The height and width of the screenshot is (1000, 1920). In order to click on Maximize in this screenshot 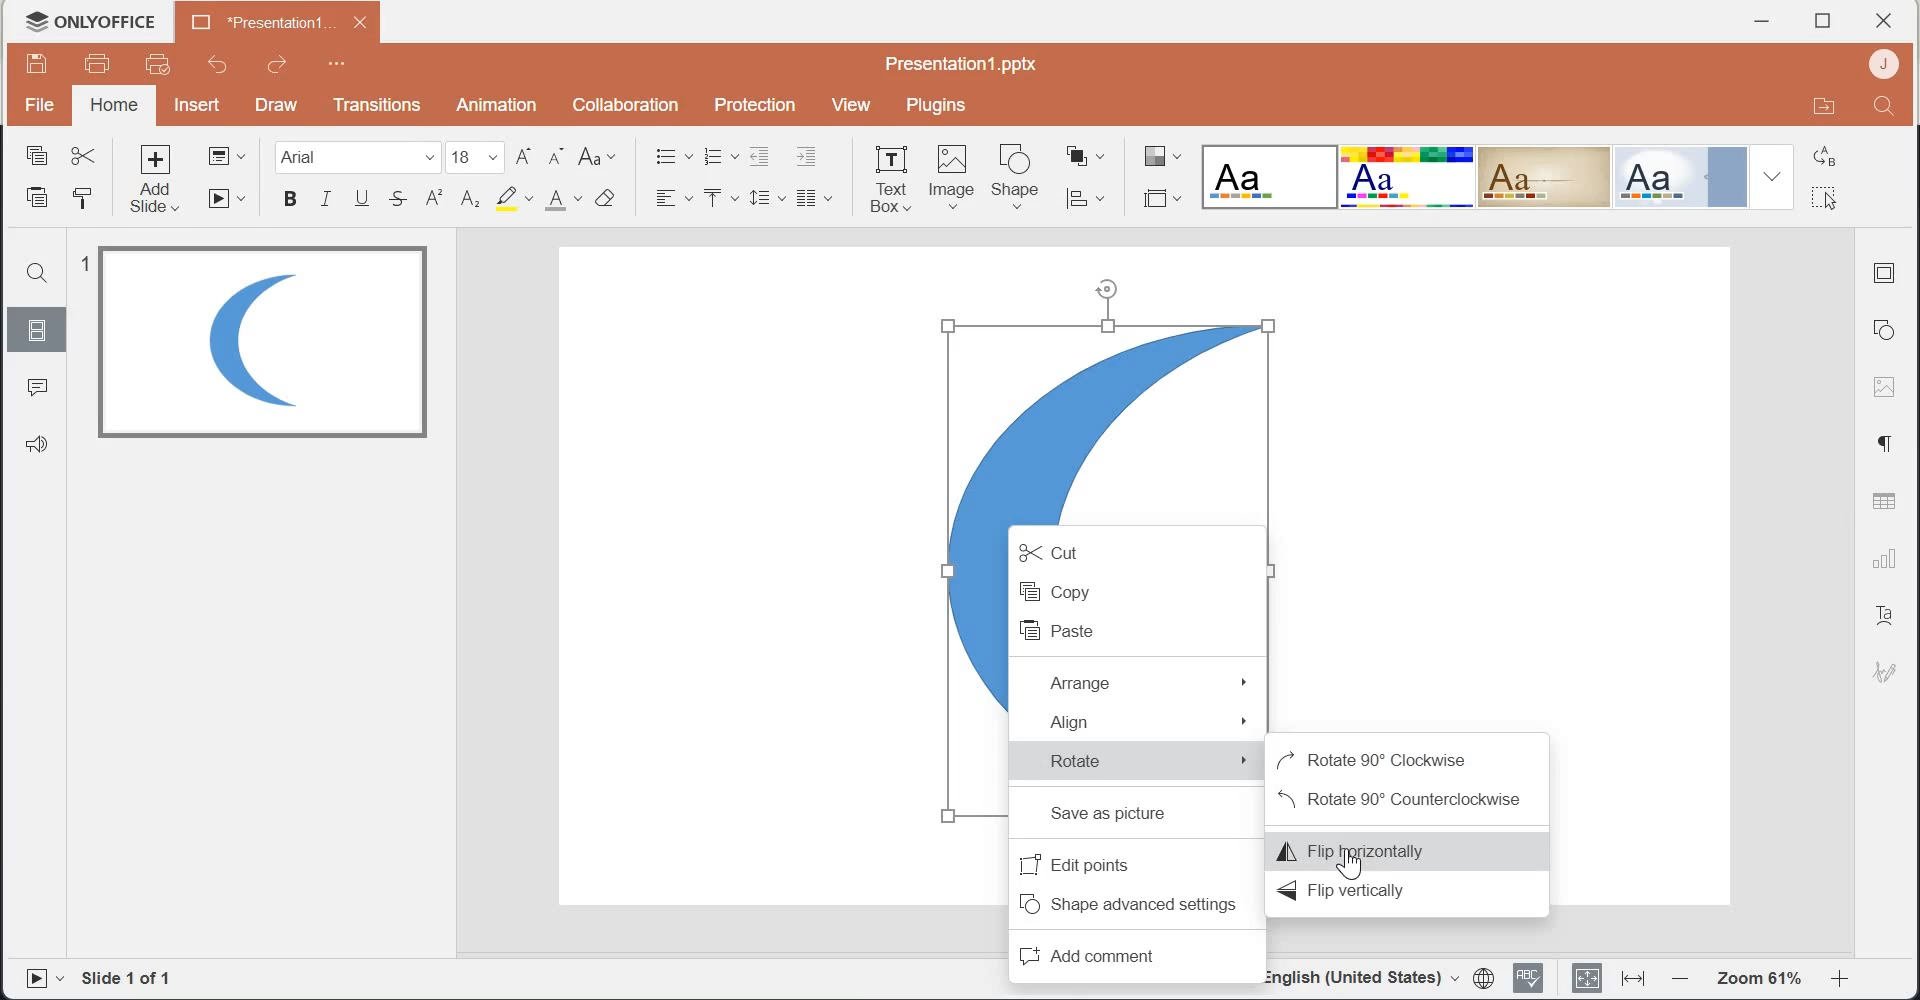, I will do `click(1824, 21)`.